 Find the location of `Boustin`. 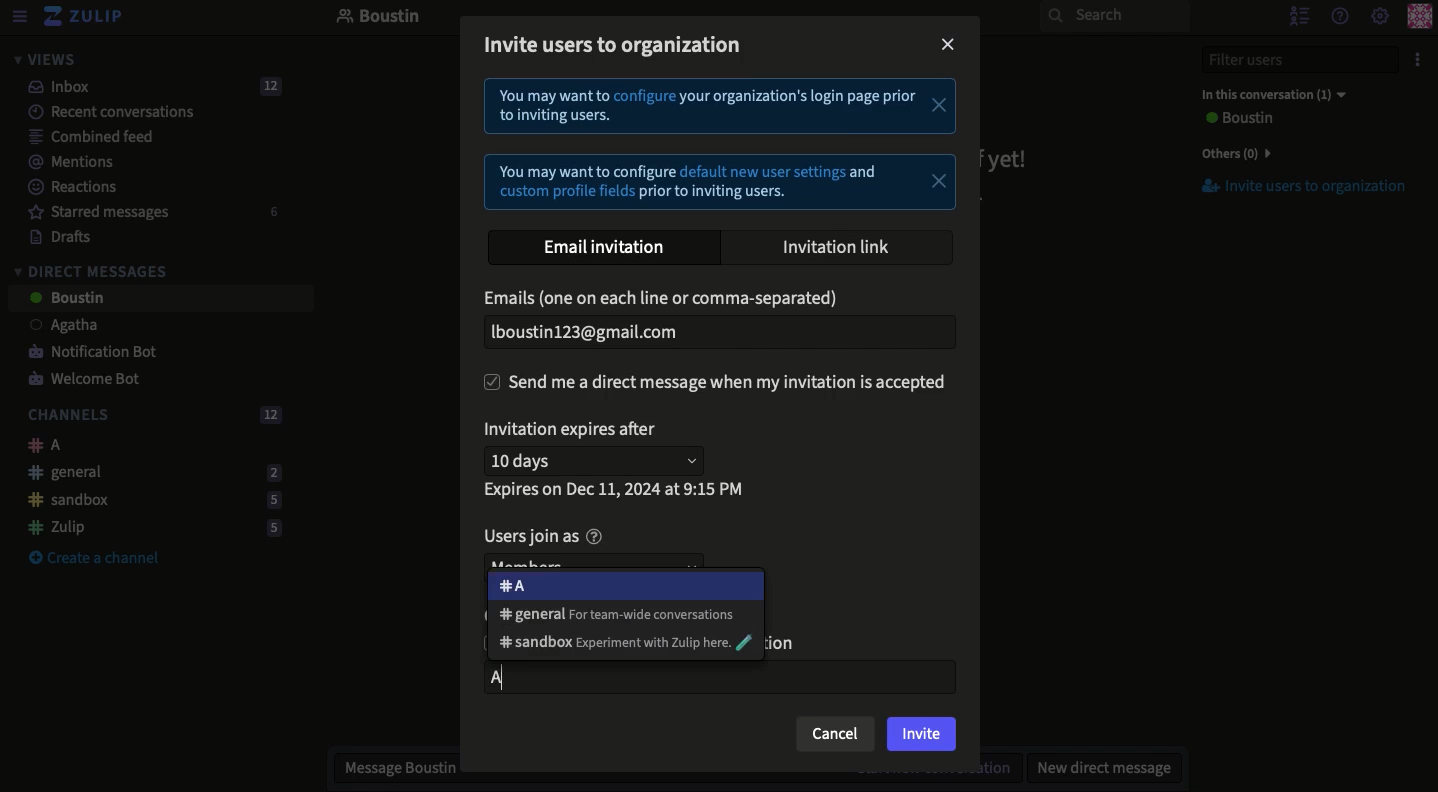

Boustin is located at coordinates (379, 18).